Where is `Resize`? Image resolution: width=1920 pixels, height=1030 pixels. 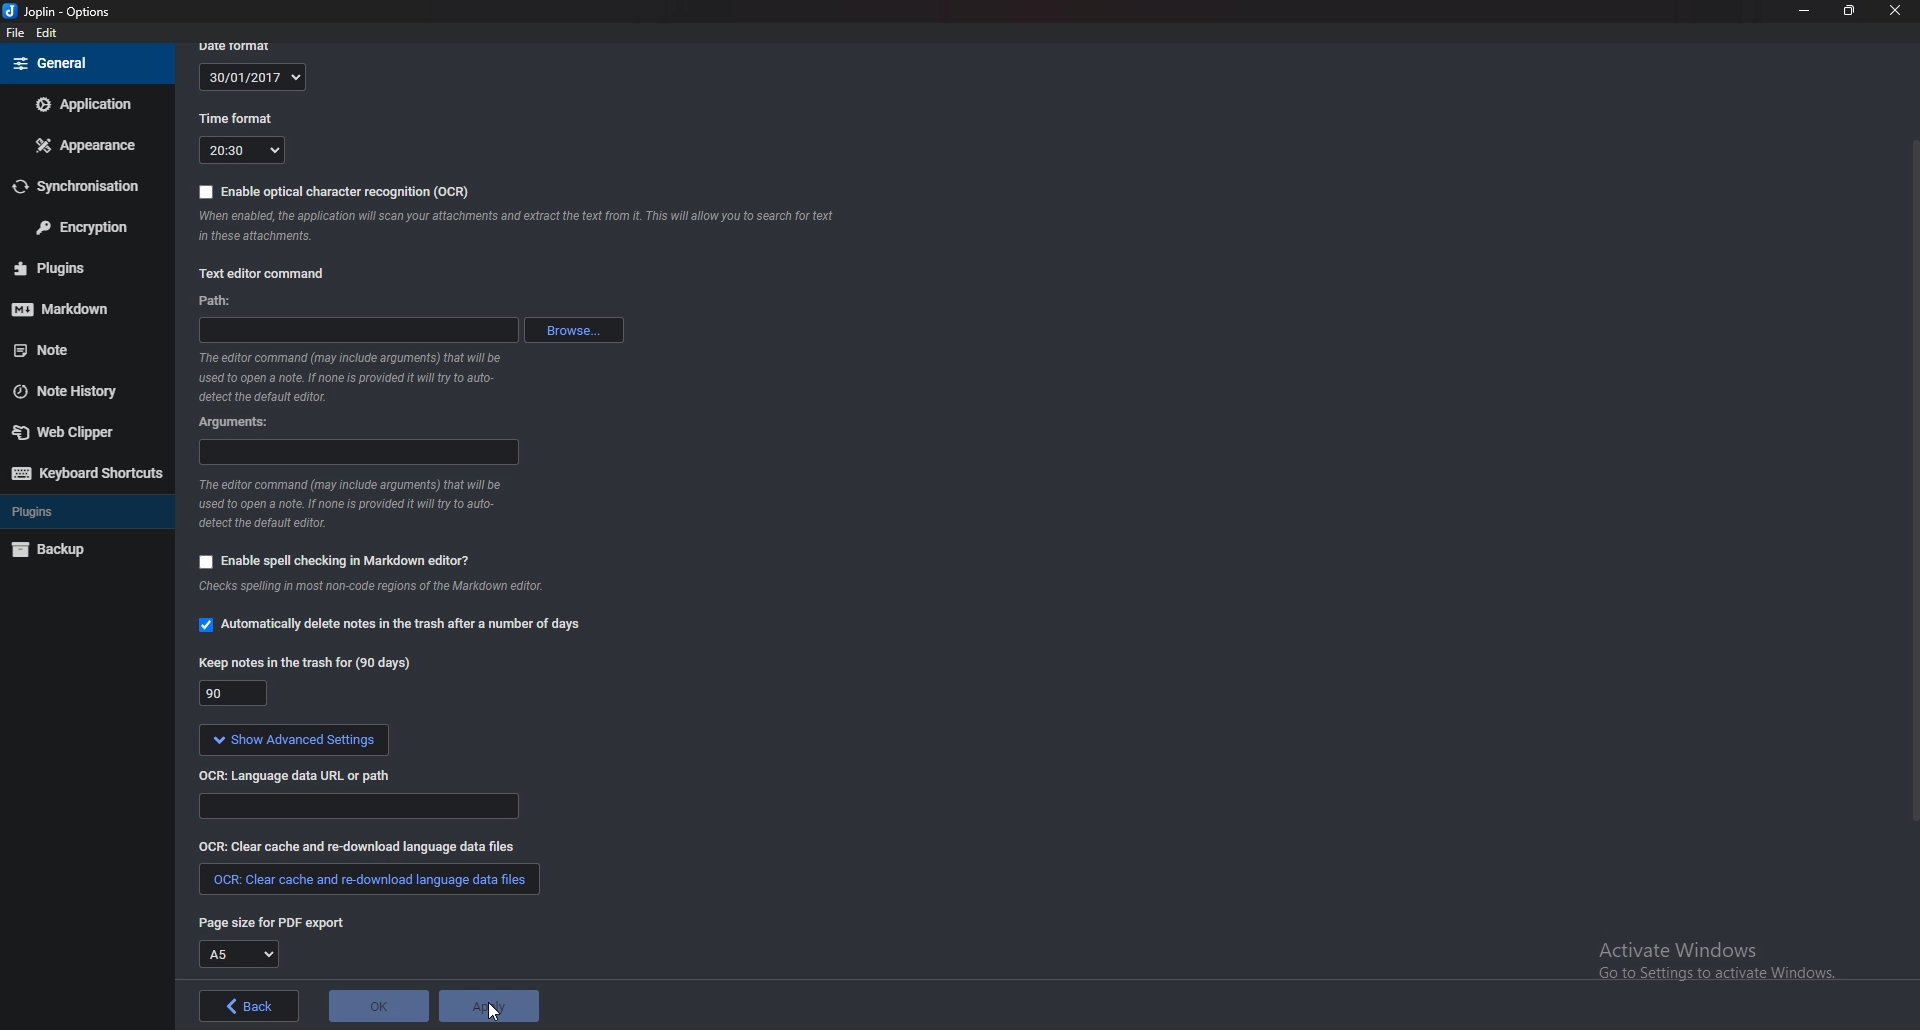 Resize is located at coordinates (1850, 12).